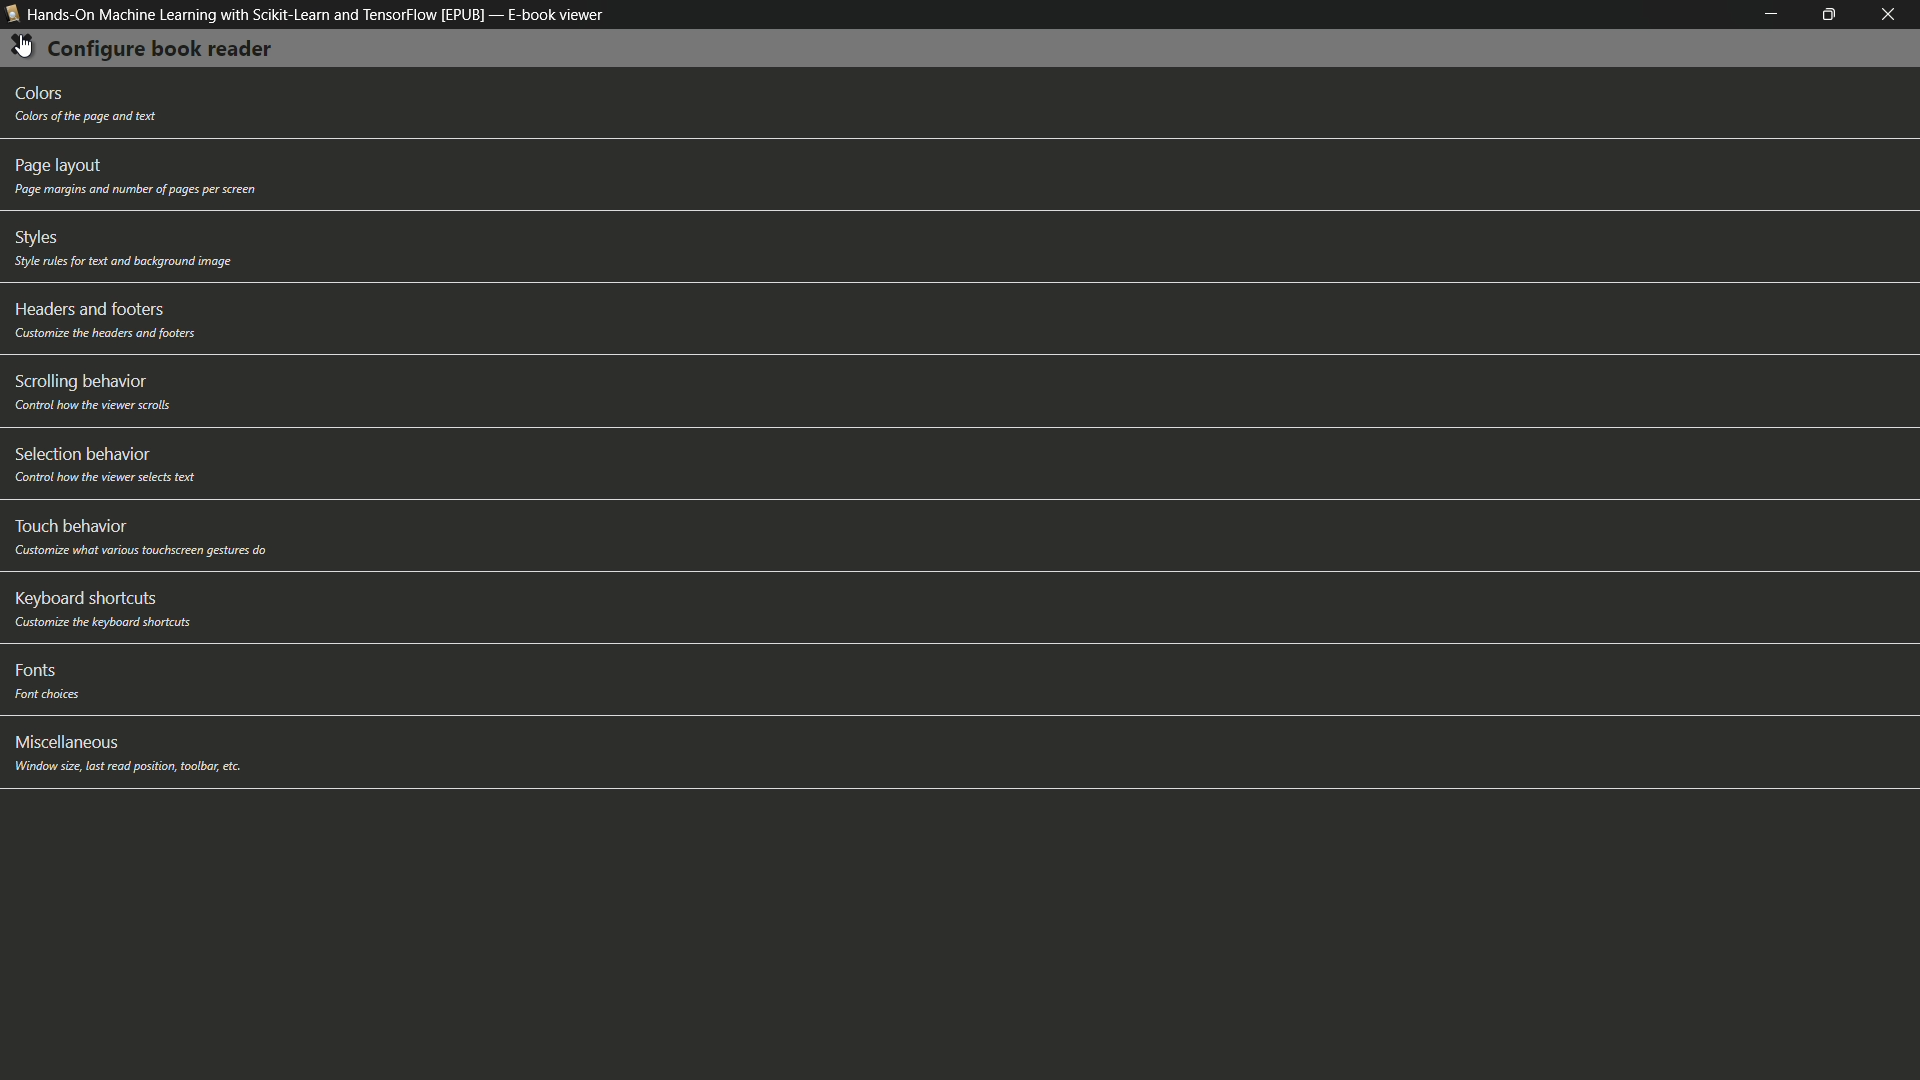 The width and height of the screenshot is (1920, 1080). I want to click on Hands-On Machine Learning with Scikit-Learn and TensorFlow [EPUB] — E-book viewer, so click(306, 19).